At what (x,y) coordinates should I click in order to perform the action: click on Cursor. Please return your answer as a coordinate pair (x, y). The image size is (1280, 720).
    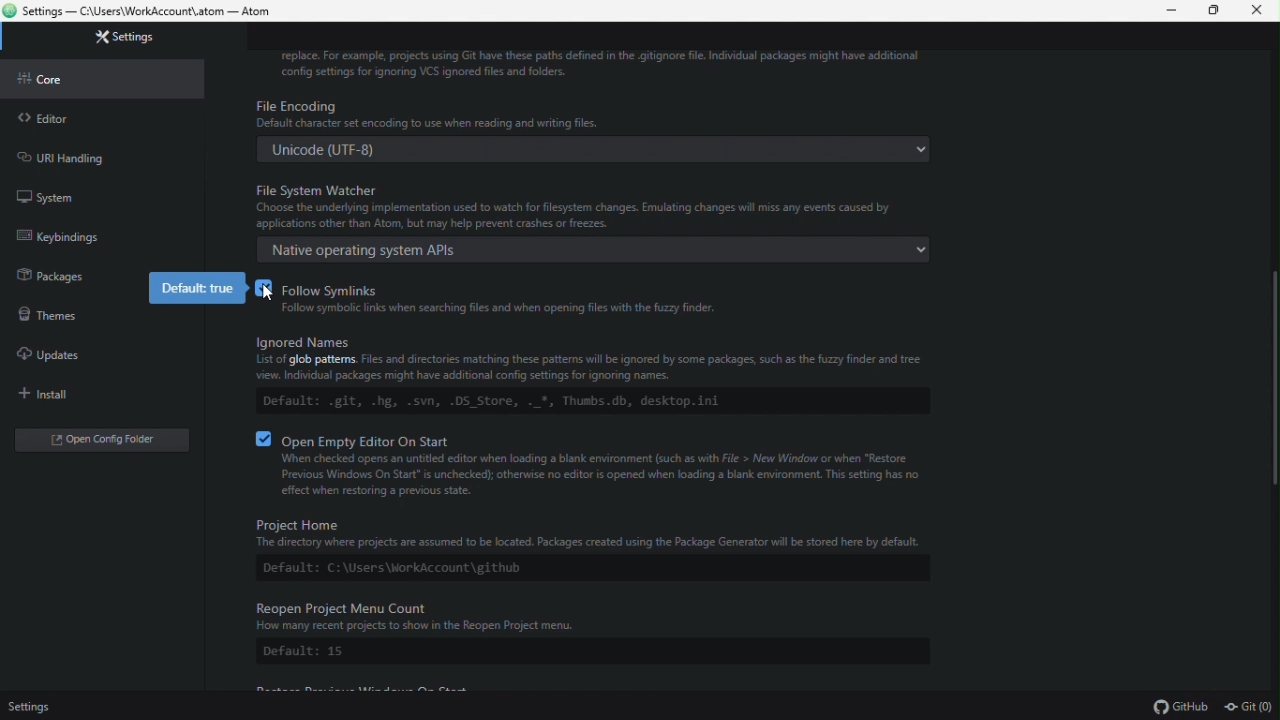
    Looking at the image, I should click on (272, 293).